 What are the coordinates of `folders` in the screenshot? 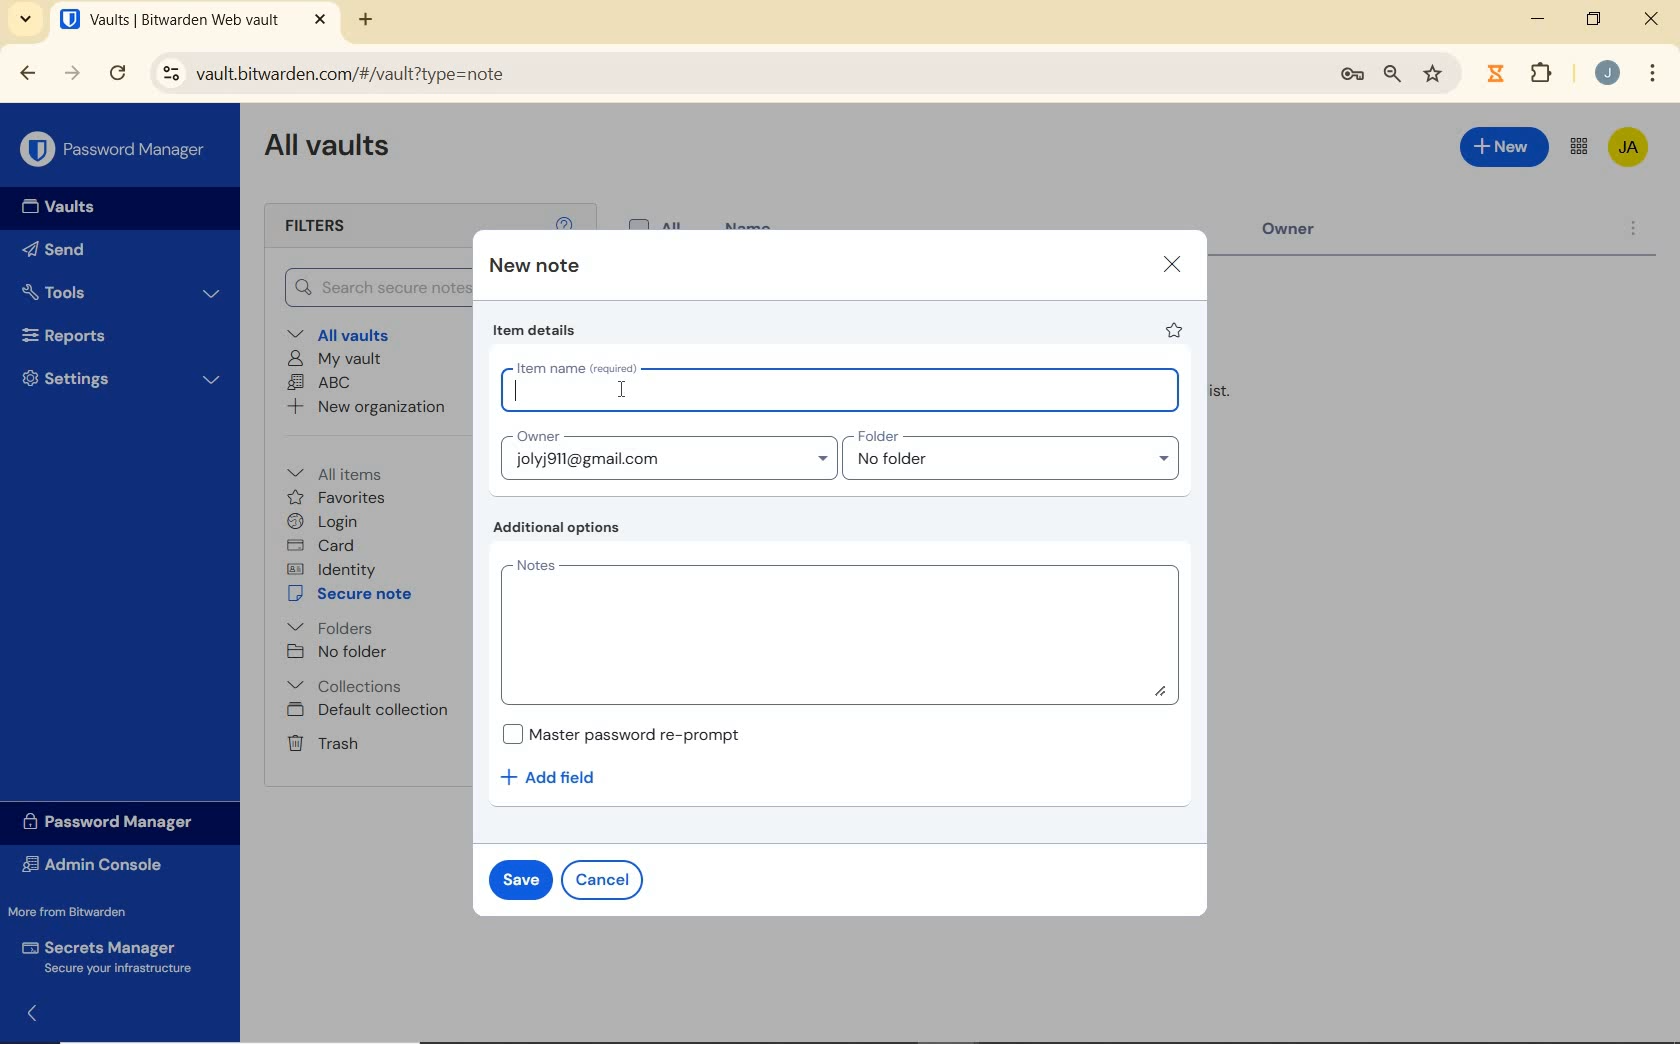 It's located at (329, 626).